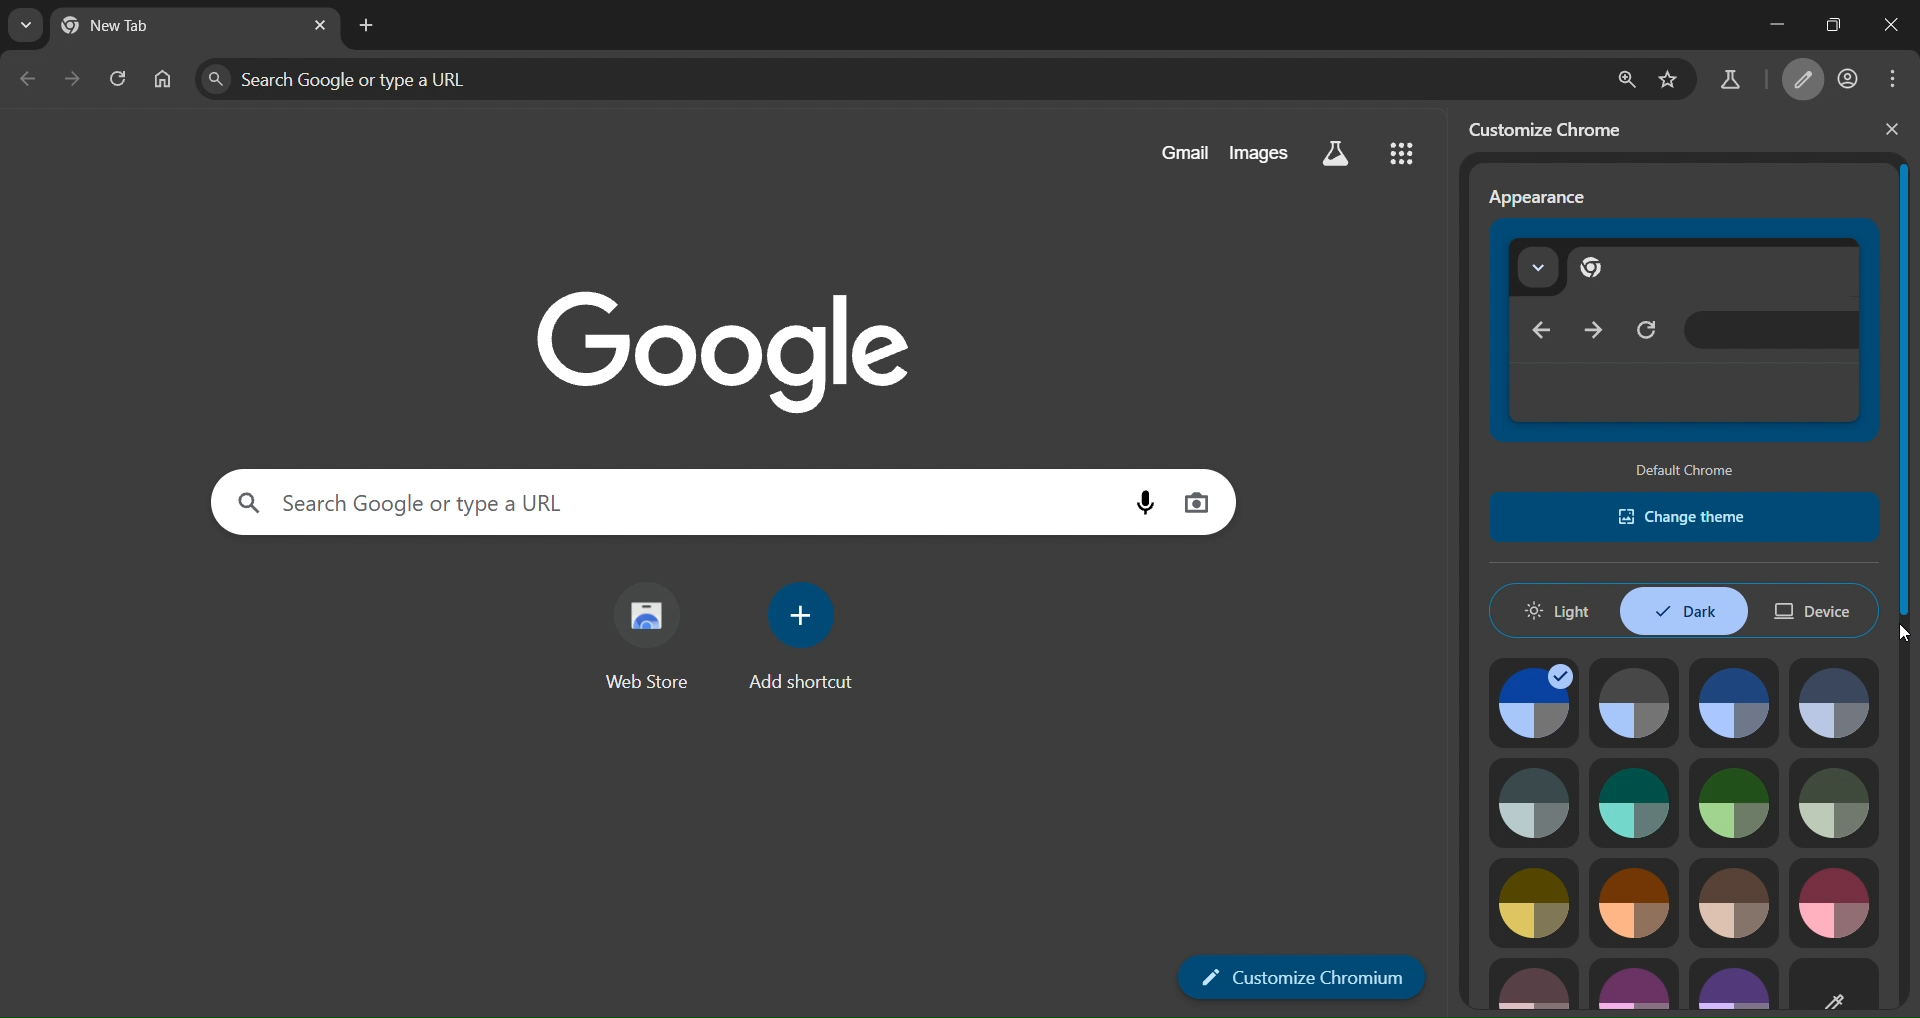 This screenshot has height=1018, width=1920. What do you see at coordinates (1539, 200) in the screenshot?
I see `appearance` at bounding box center [1539, 200].